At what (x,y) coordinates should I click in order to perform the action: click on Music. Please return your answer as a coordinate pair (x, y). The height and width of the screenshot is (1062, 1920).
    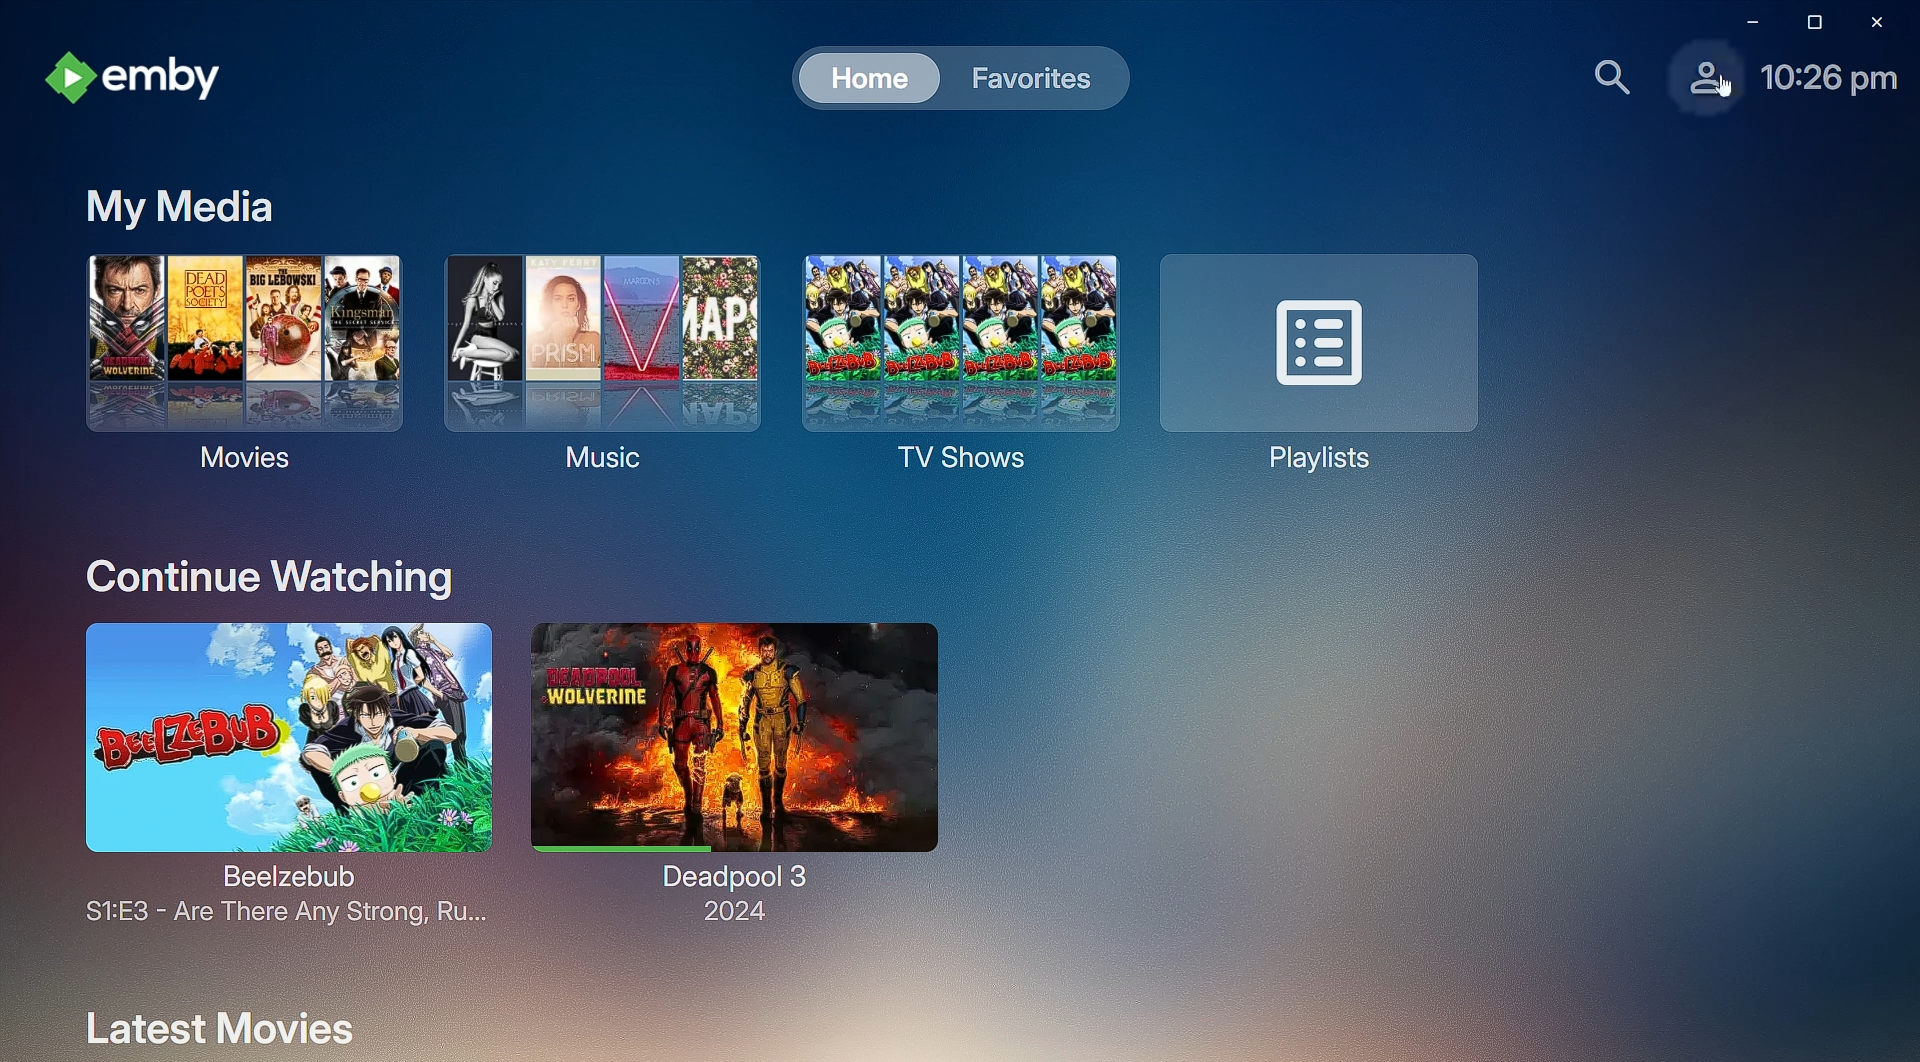
    Looking at the image, I should click on (590, 358).